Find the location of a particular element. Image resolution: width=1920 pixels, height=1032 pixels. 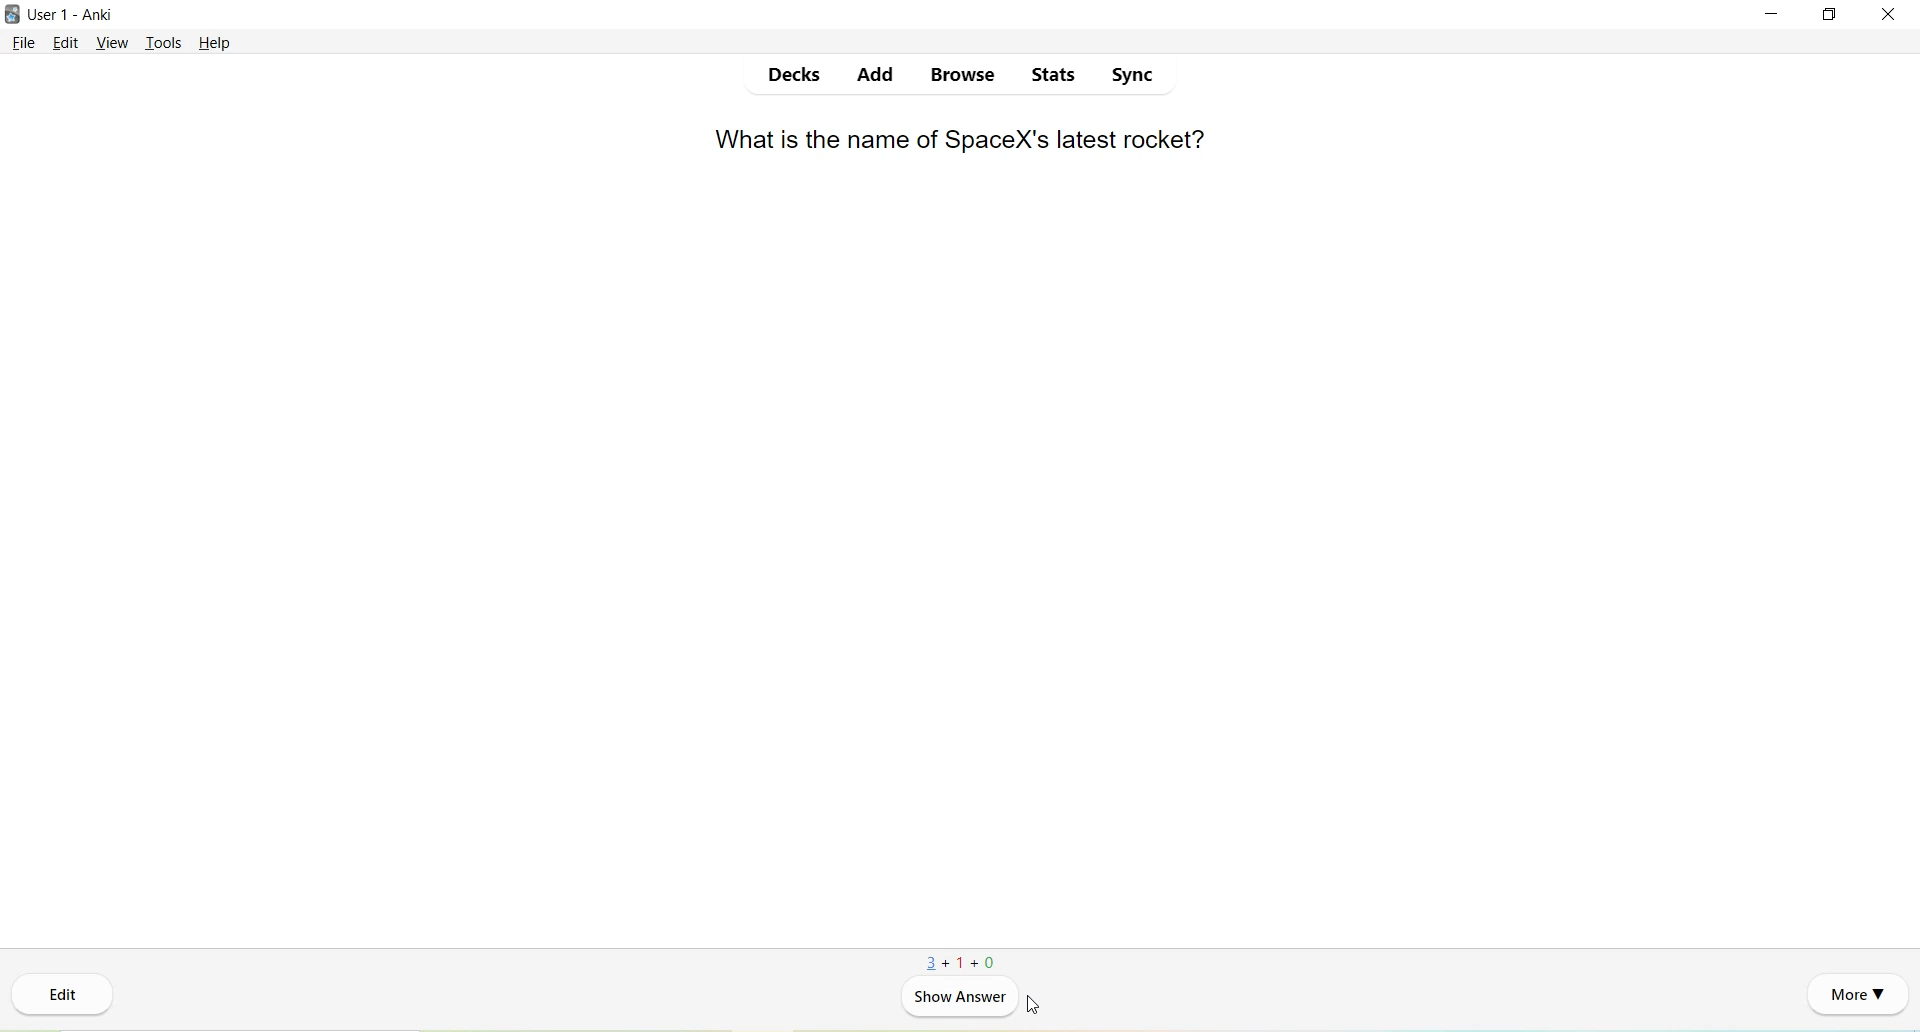

Minimize is located at coordinates (1772, 14).